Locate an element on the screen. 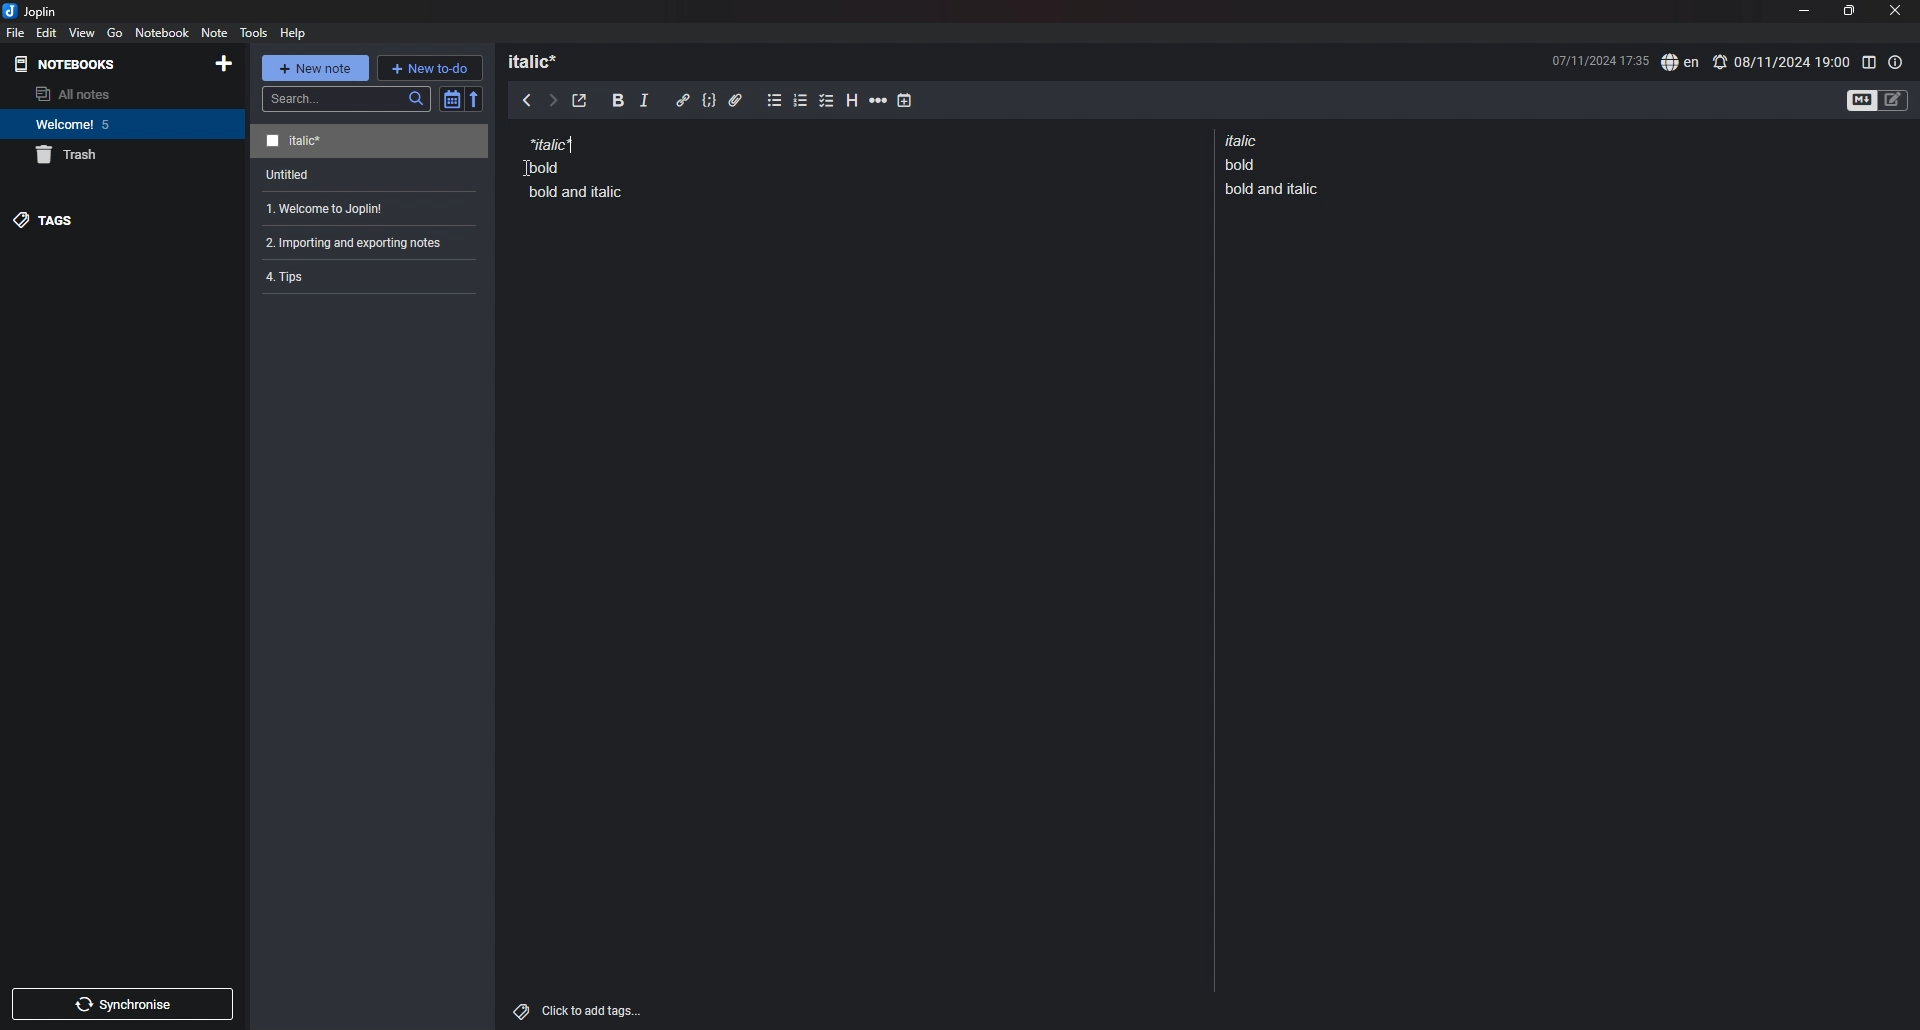  horizontal rule is located at coordinates (878, 103).